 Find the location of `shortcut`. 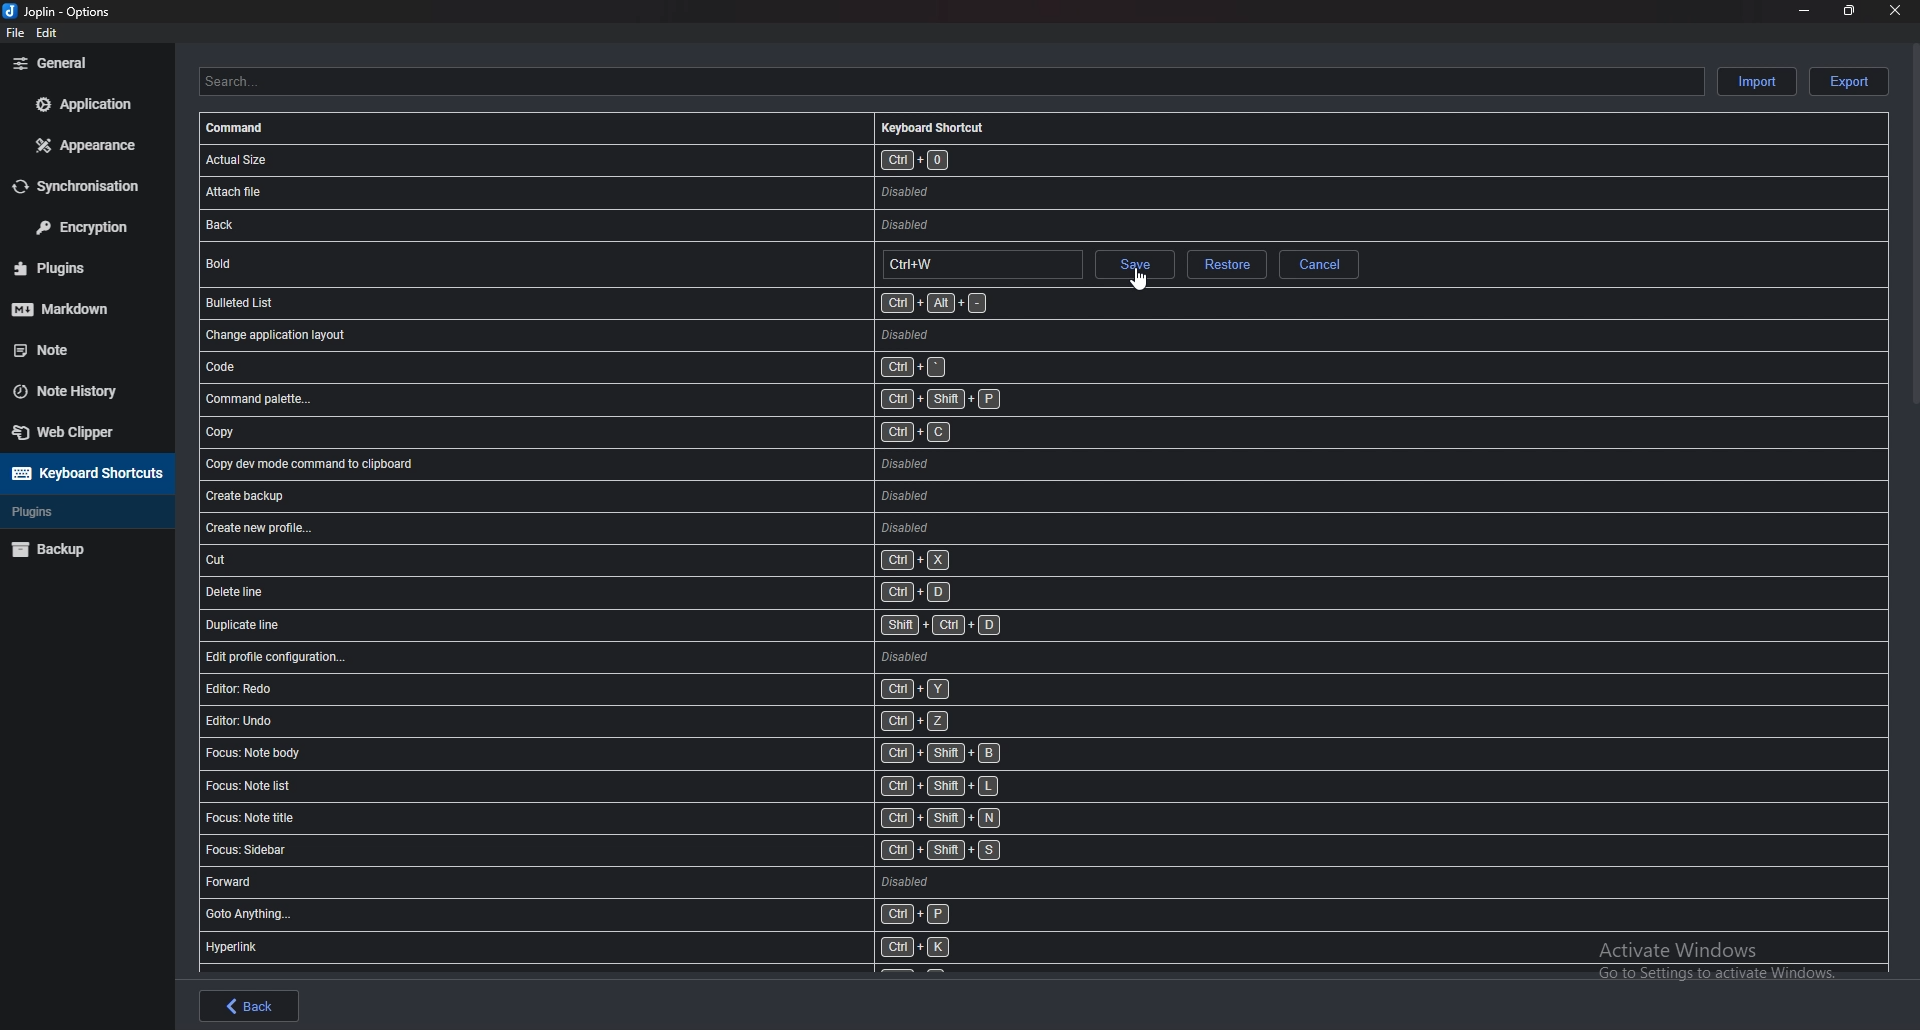

shortcut is located at coordinates (604, 302).